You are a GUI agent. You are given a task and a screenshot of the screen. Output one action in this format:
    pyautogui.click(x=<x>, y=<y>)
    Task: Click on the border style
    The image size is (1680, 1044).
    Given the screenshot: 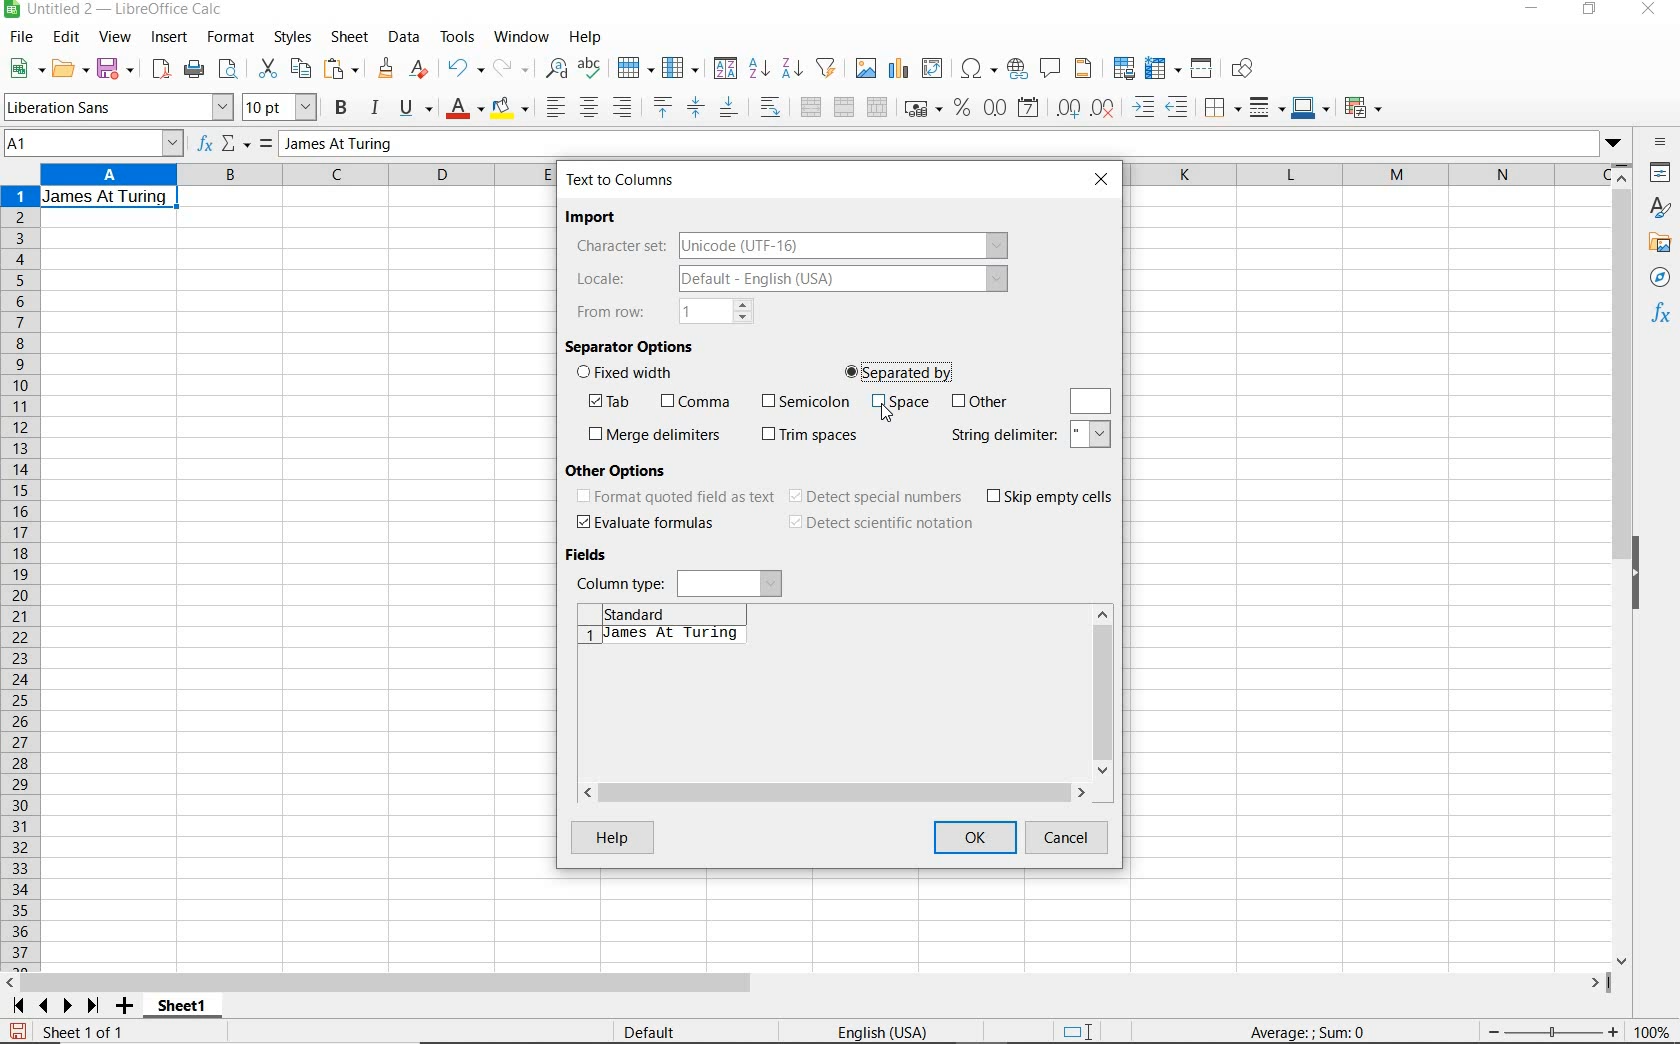 What is the action you would take?
    pyautogui.click(x=1268, y=107)
    